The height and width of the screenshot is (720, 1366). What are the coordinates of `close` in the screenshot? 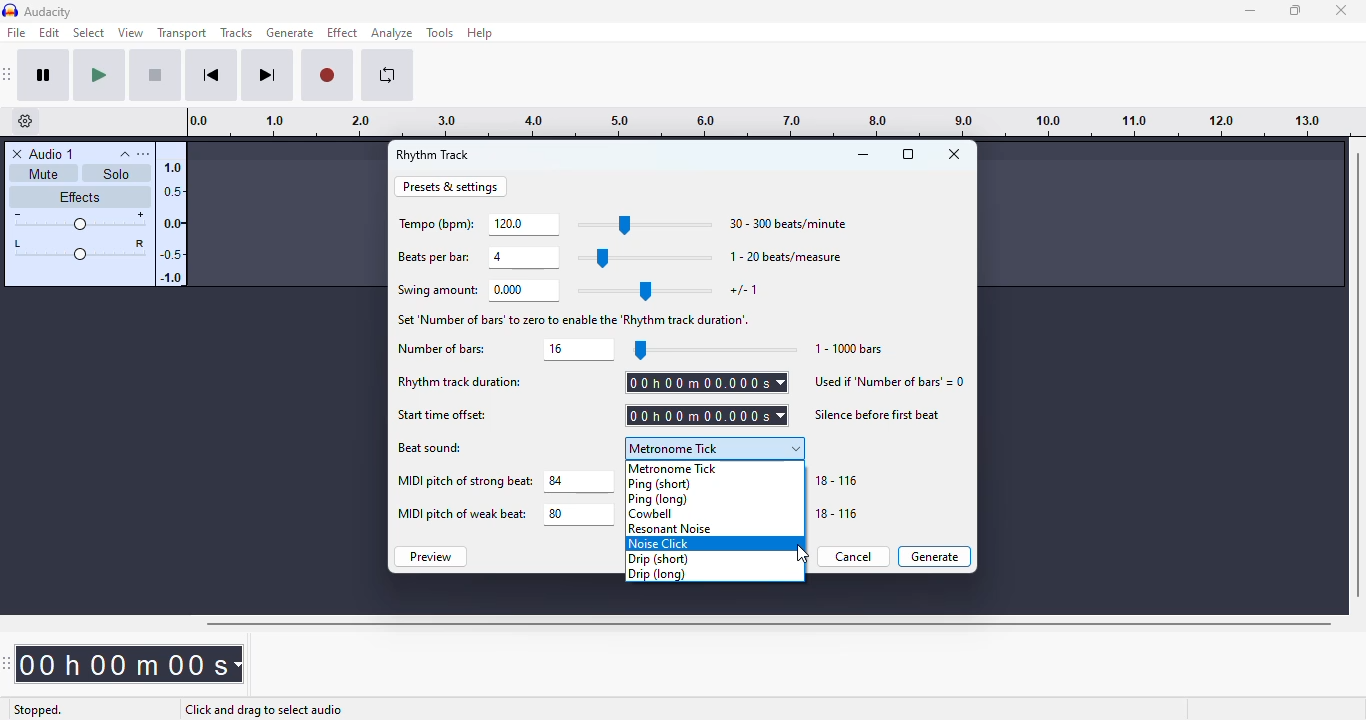 It's located at (954, 153).